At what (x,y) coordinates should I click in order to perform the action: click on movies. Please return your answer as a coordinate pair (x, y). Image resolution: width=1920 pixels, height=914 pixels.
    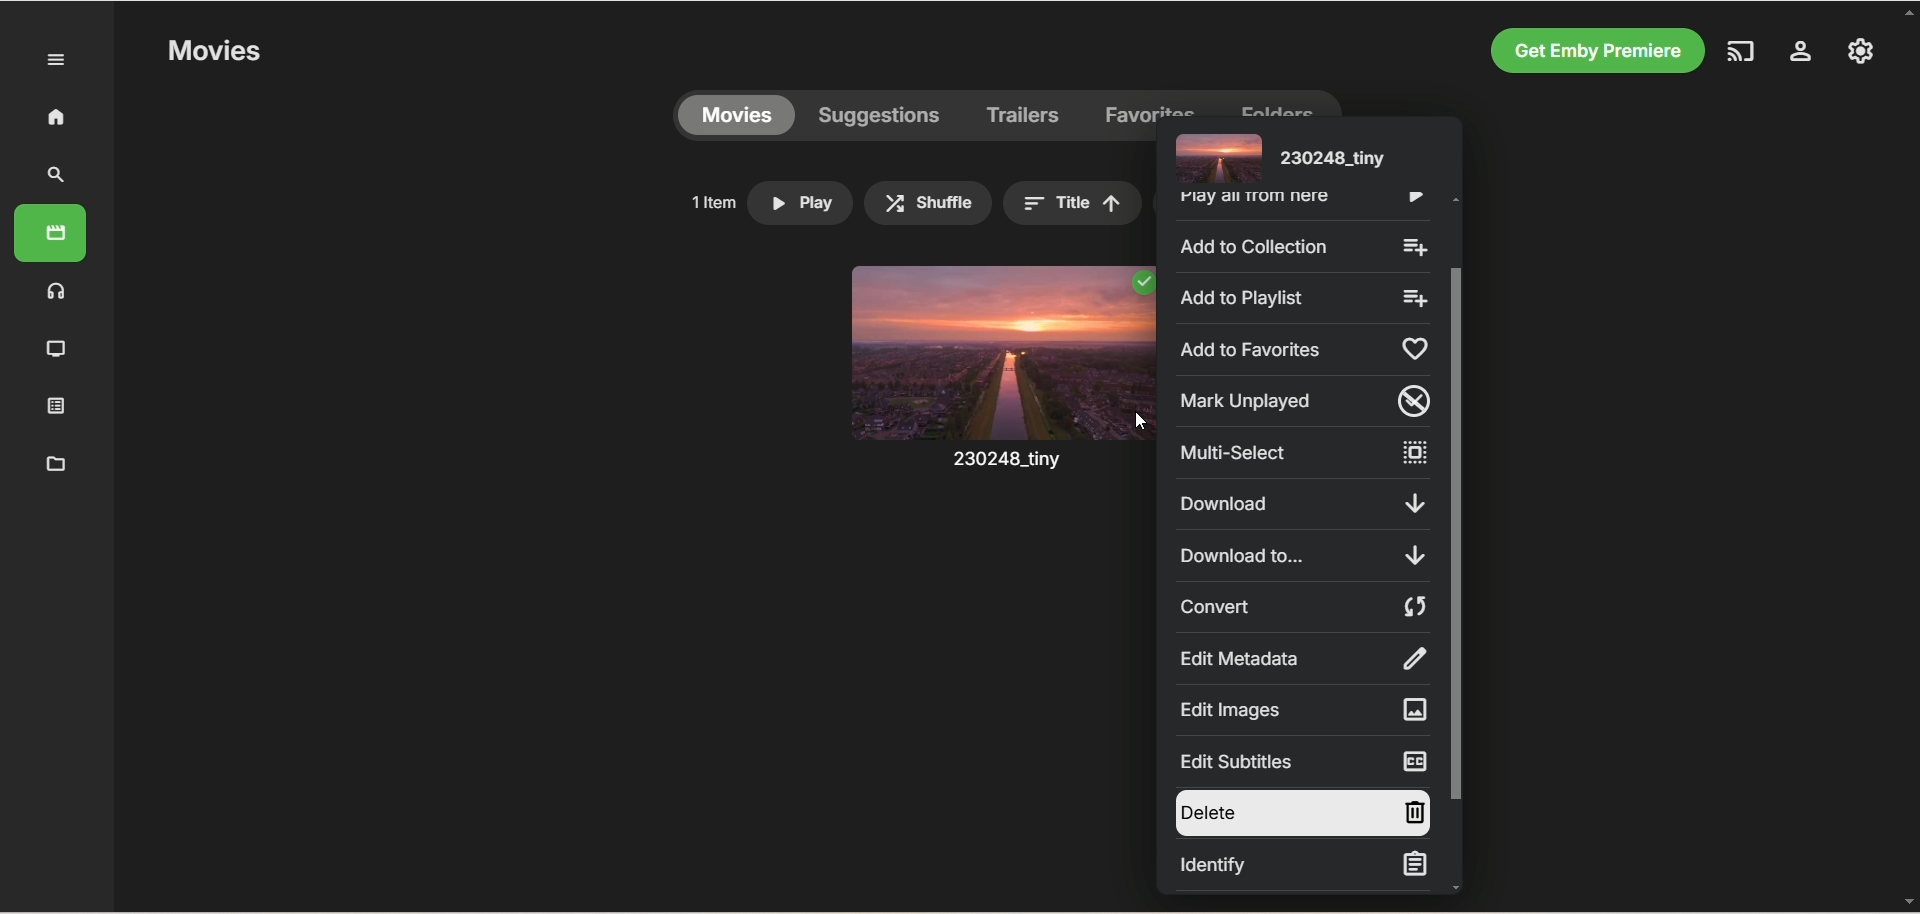
    Looking at the image, I should click on (213, 52).